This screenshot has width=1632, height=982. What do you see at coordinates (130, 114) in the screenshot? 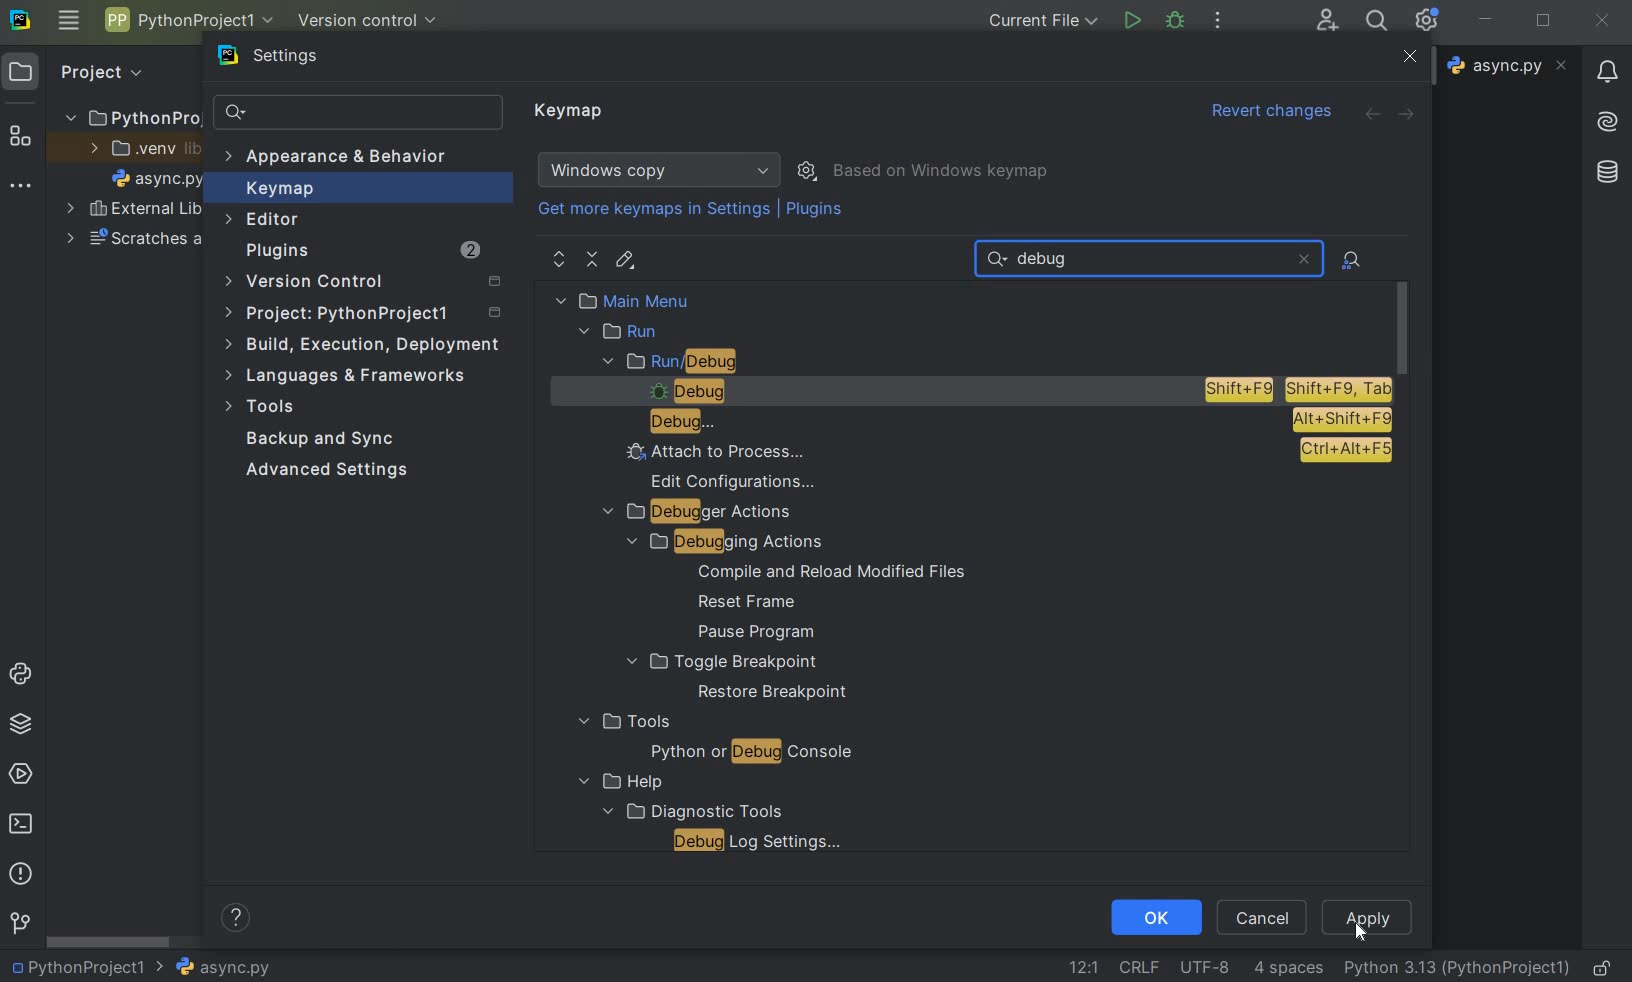
I see `project name` at bounding box center [130, 114].